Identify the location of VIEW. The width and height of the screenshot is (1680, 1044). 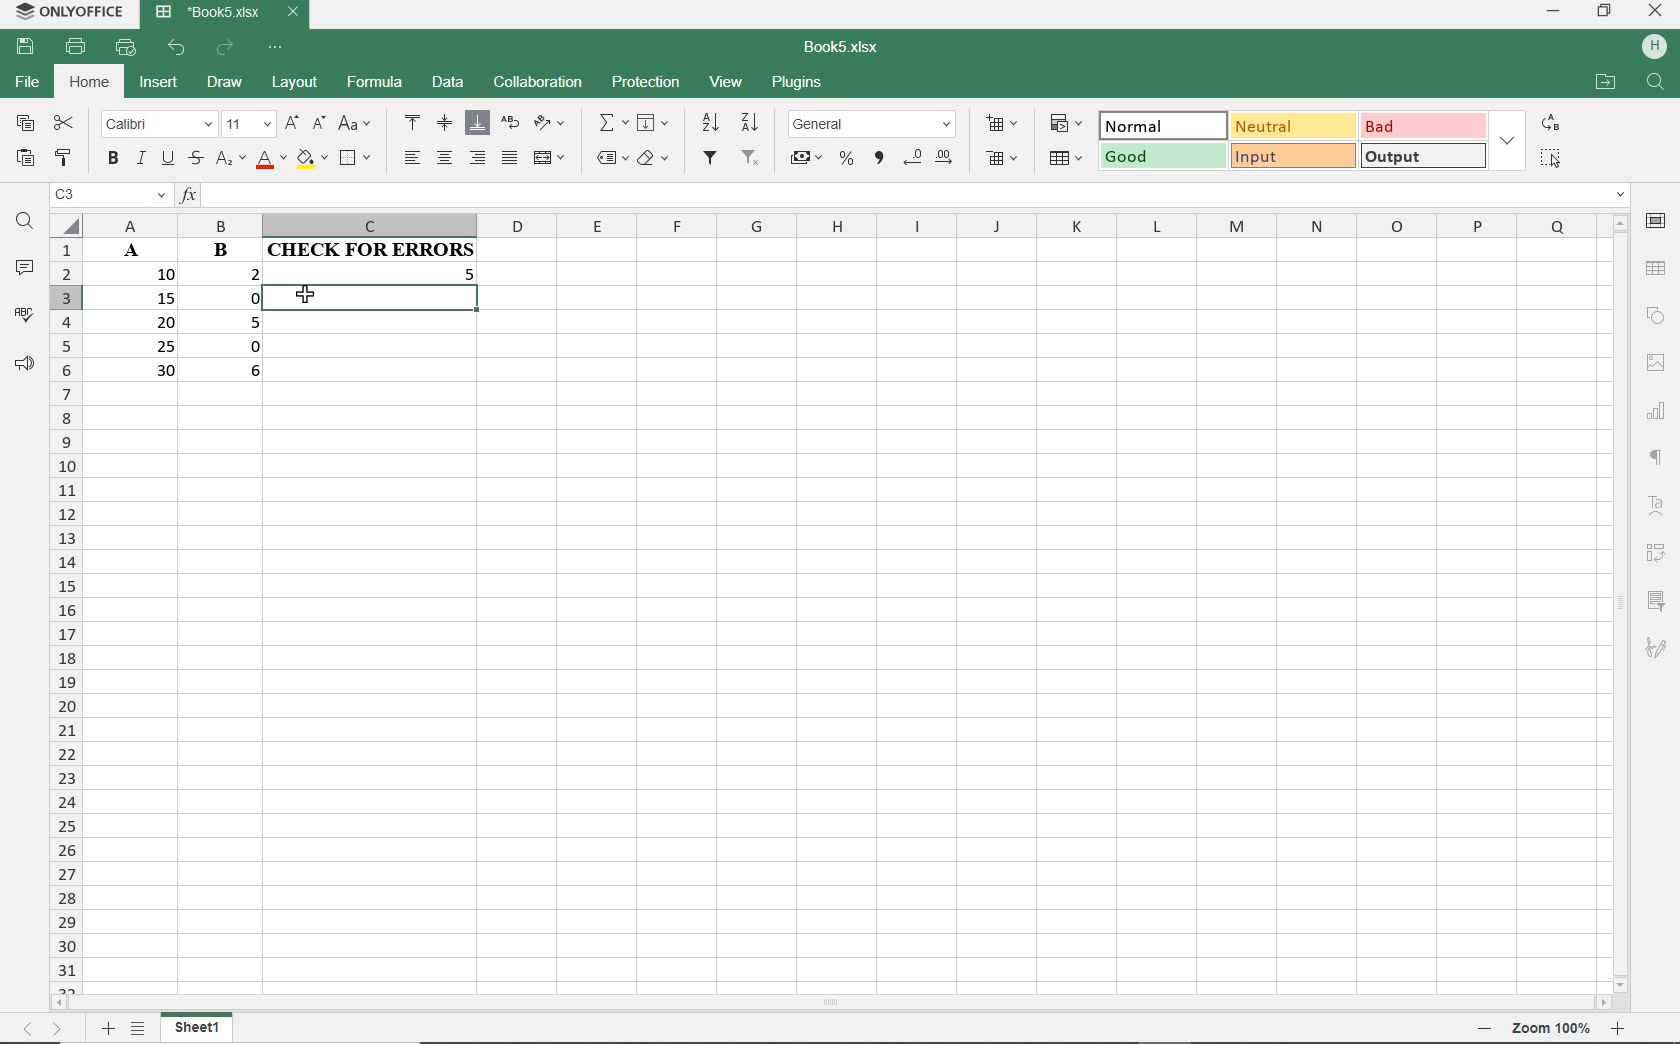
(728, 84).